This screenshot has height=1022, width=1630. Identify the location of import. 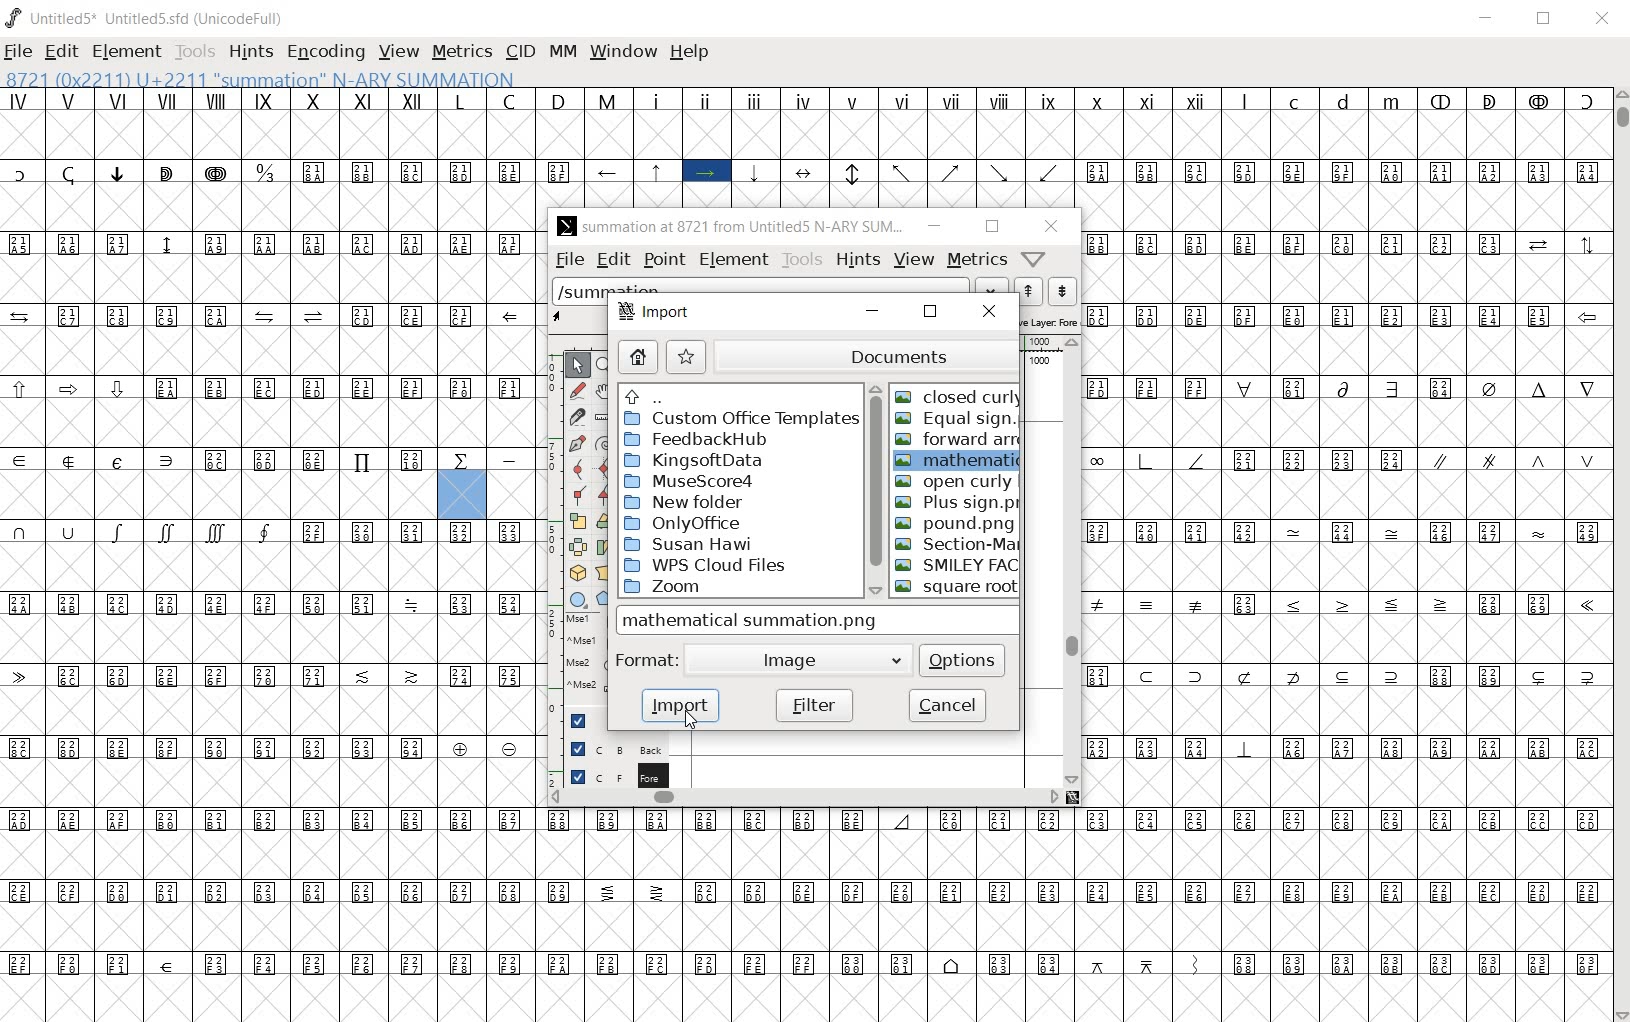
(680, 705).